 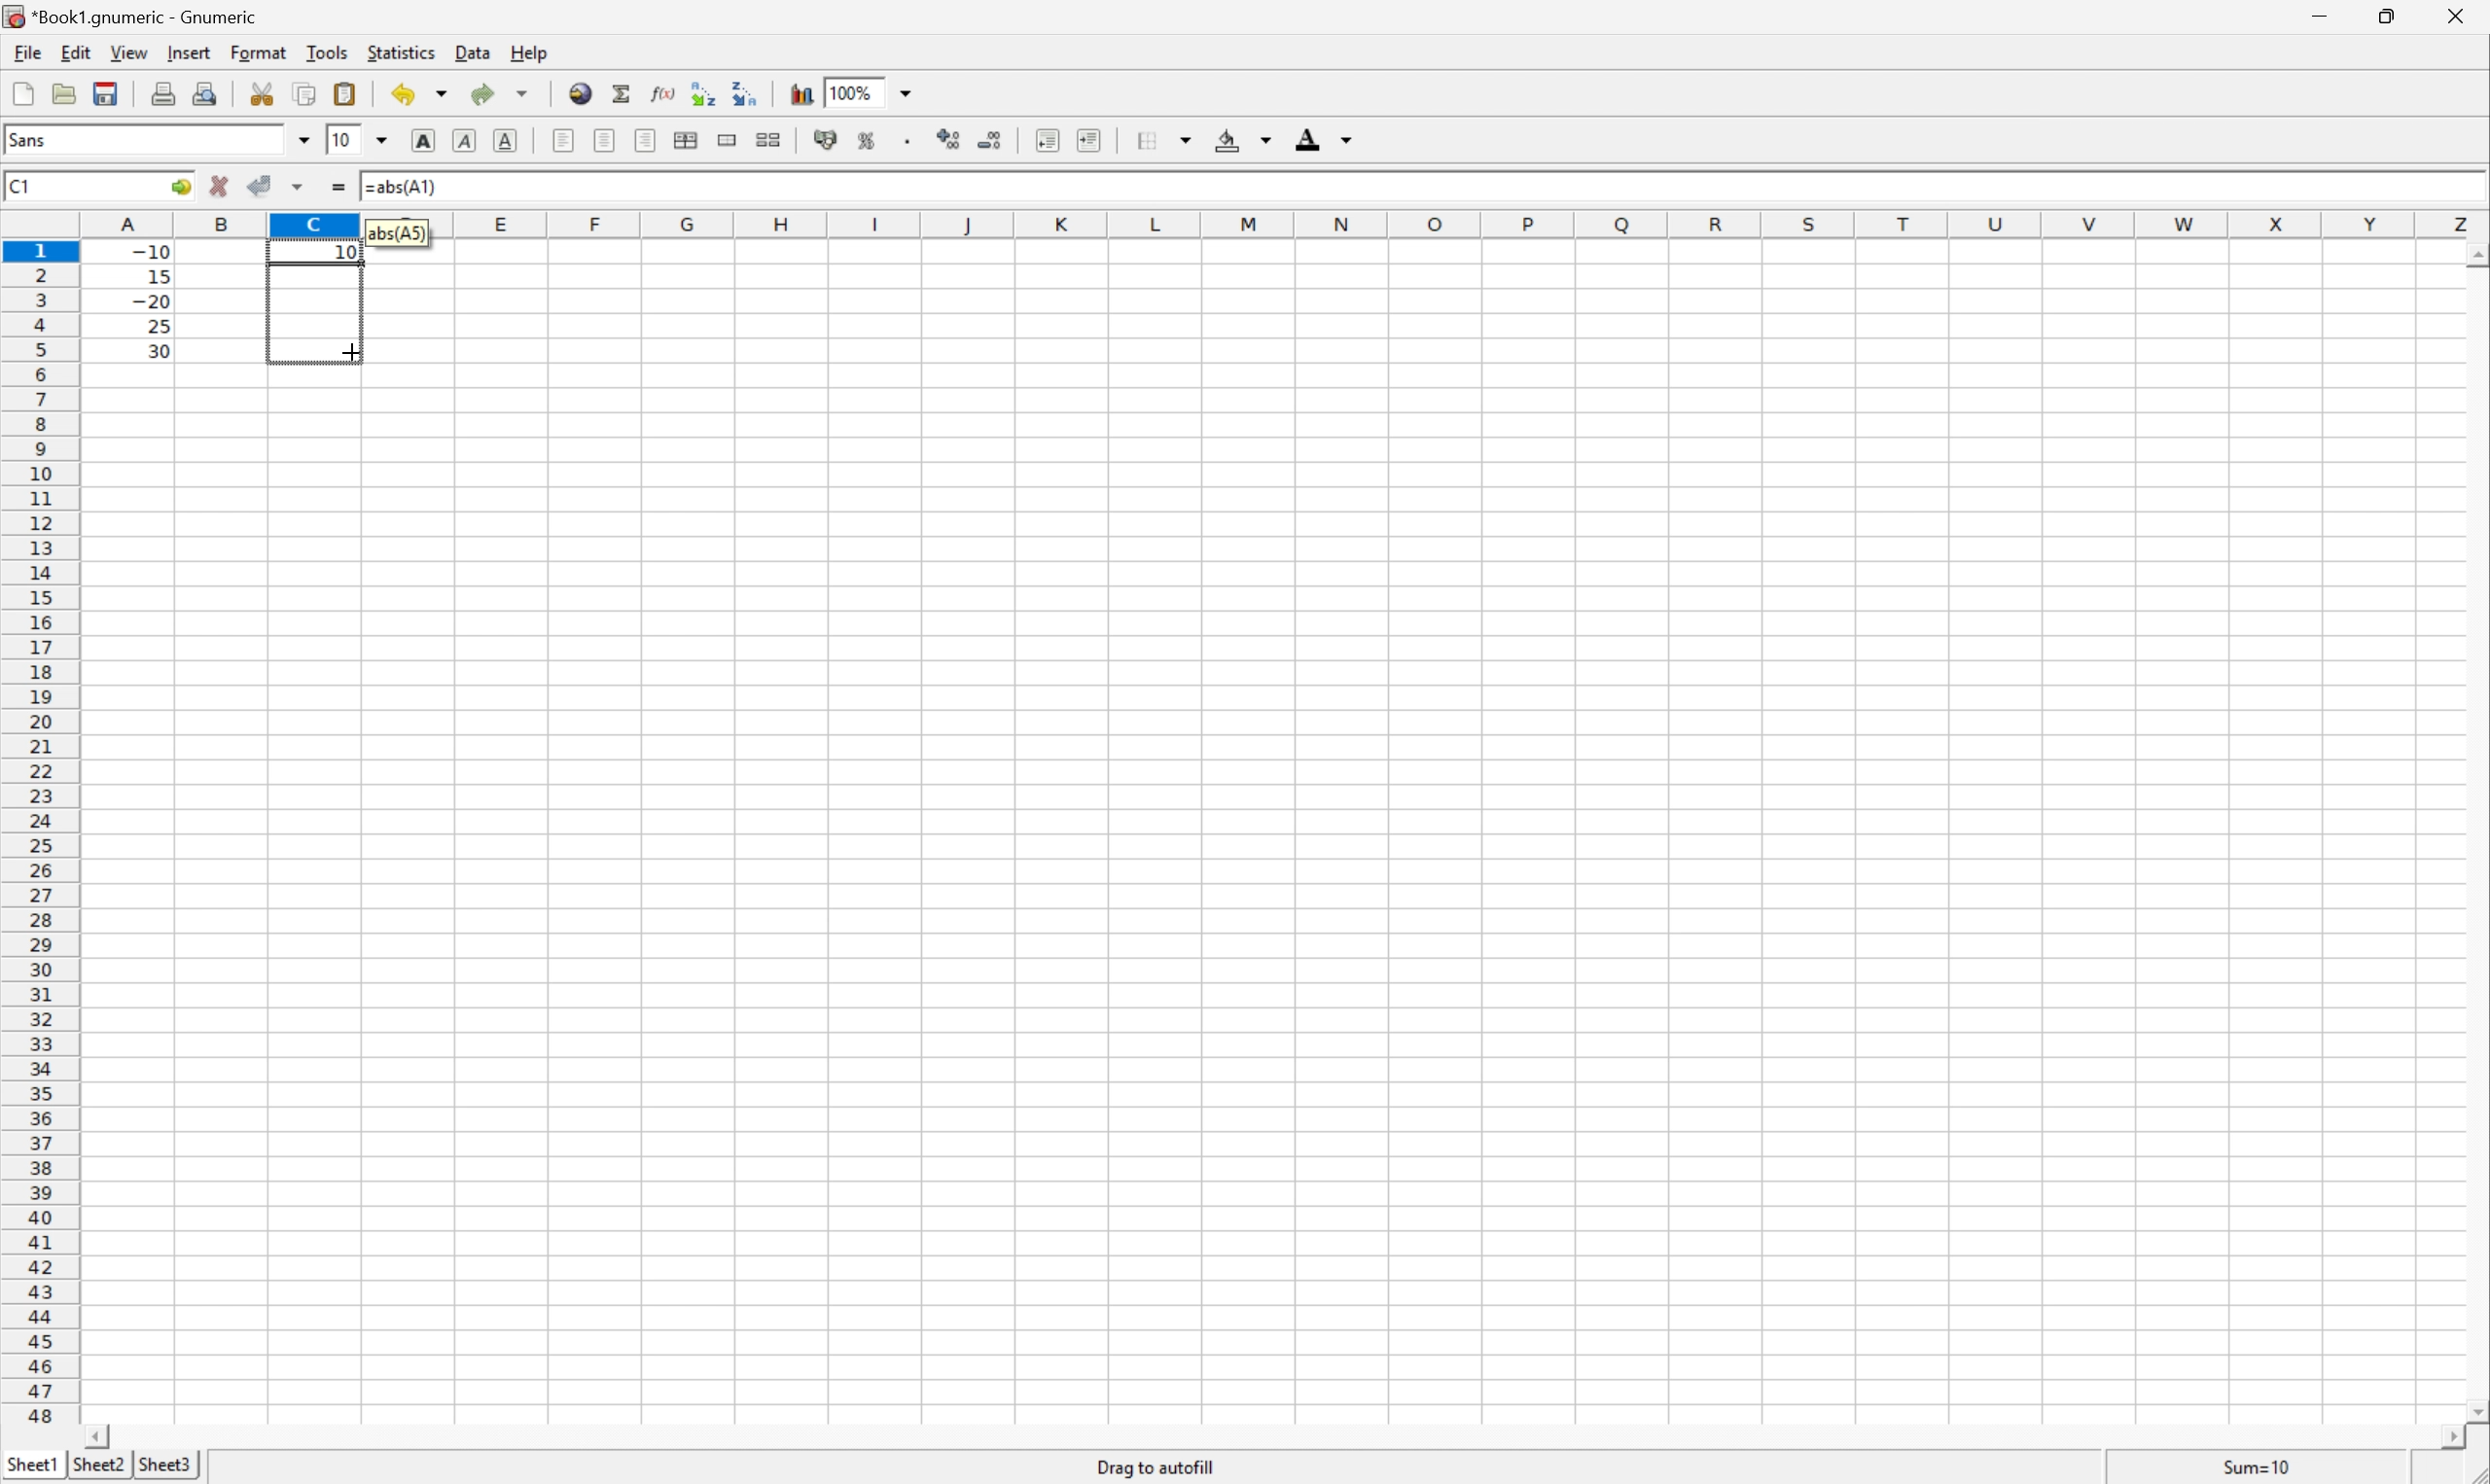 I want to click on Drag to autofill, so click(x=1157, y=1466).